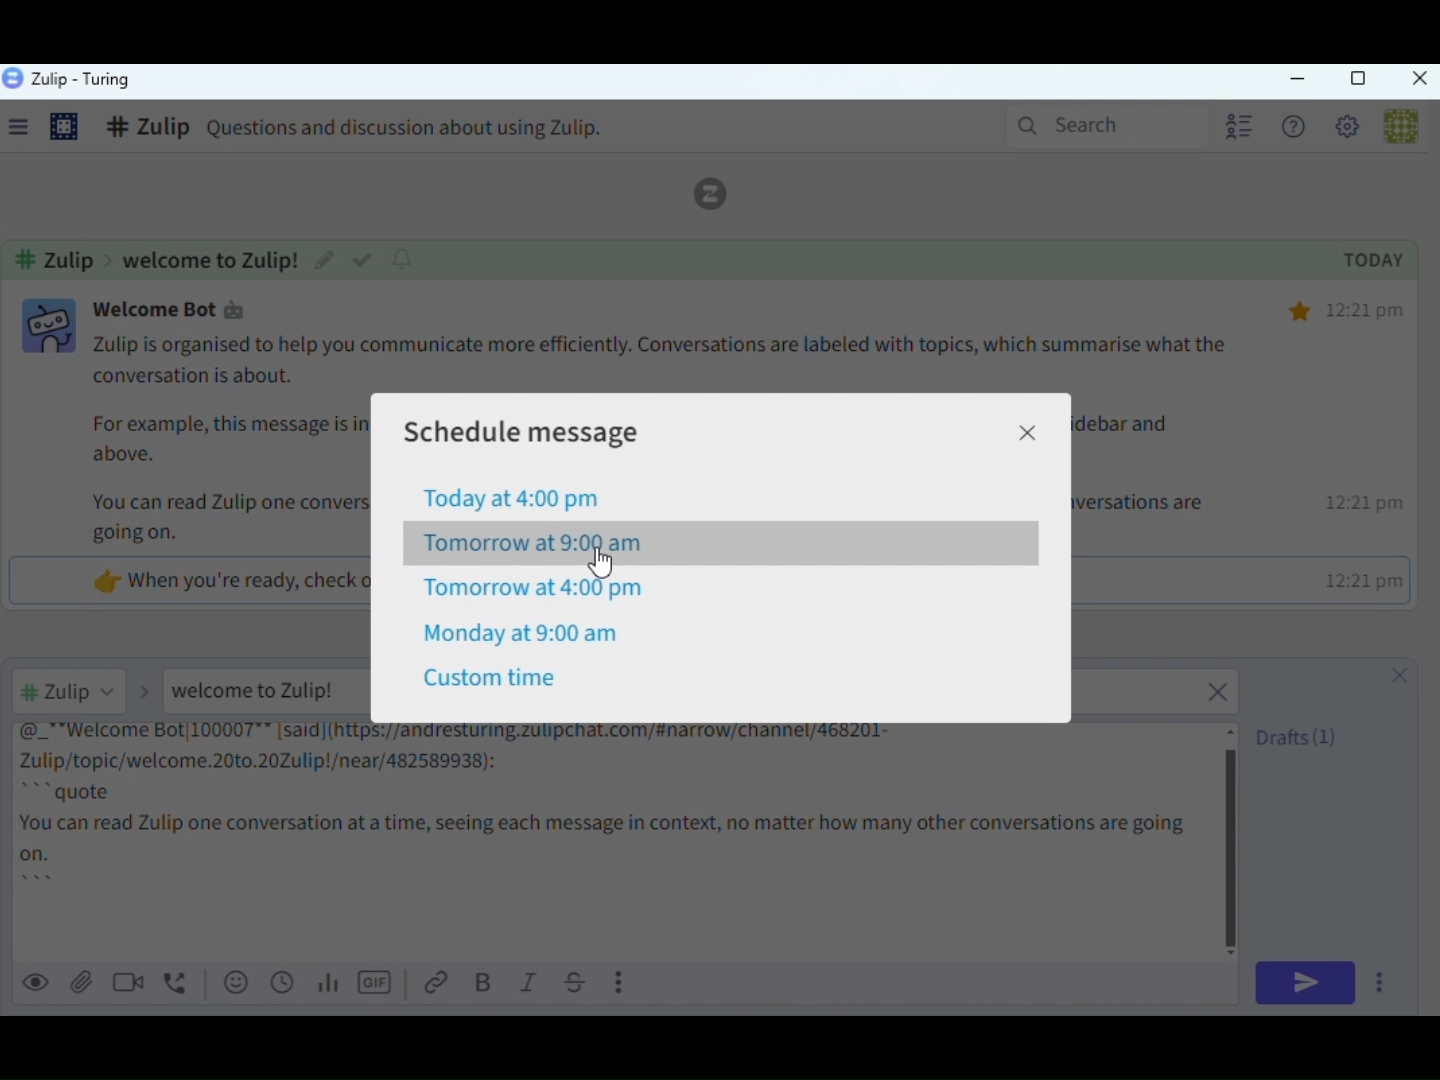  Describe the element at coordinates (1431, 997) in the screenshot. I see `Down` at that location.